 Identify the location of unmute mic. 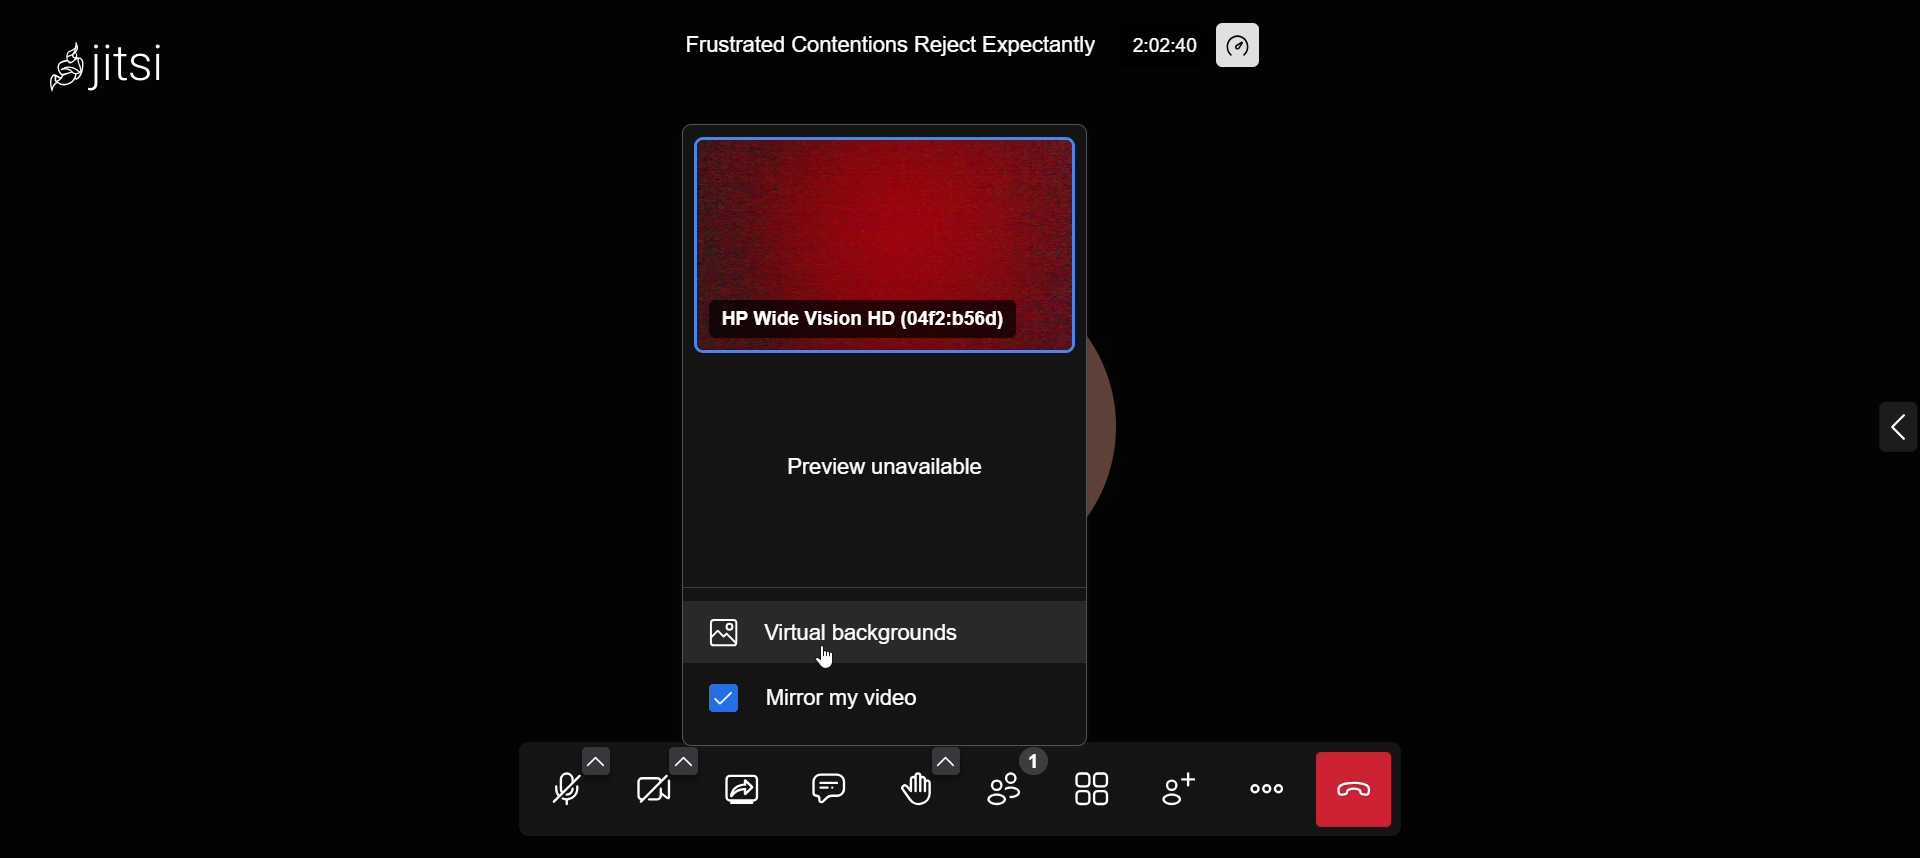
(562, 789).